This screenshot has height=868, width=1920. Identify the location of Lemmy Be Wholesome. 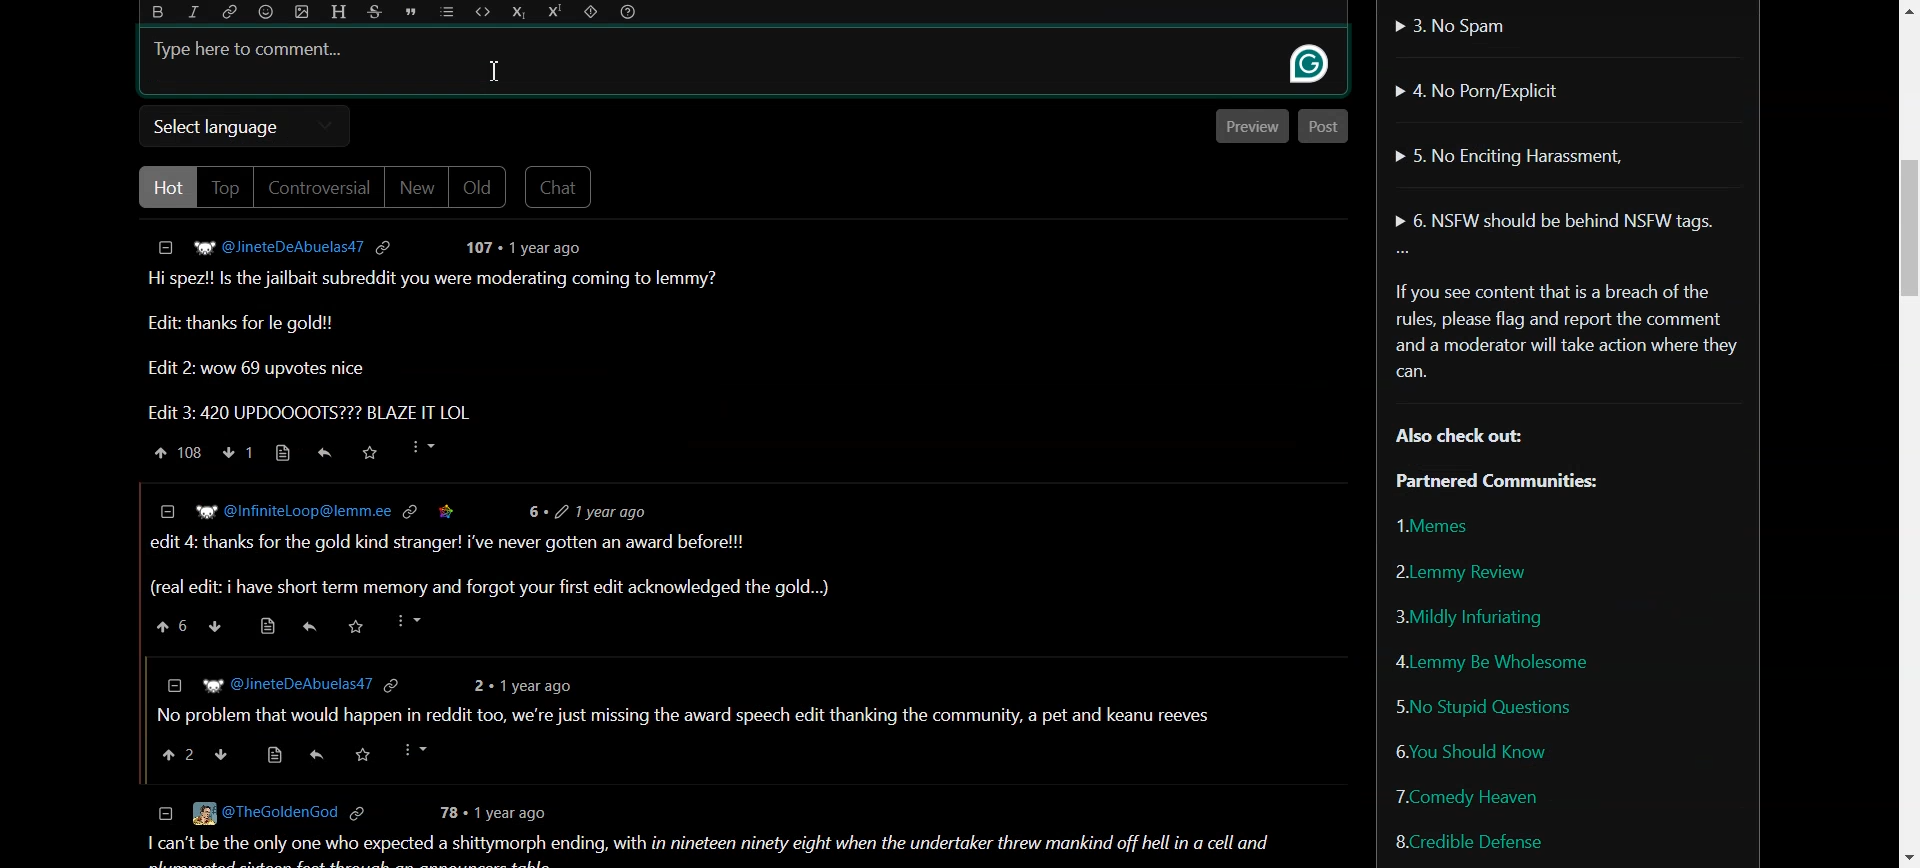
(1491, 661).